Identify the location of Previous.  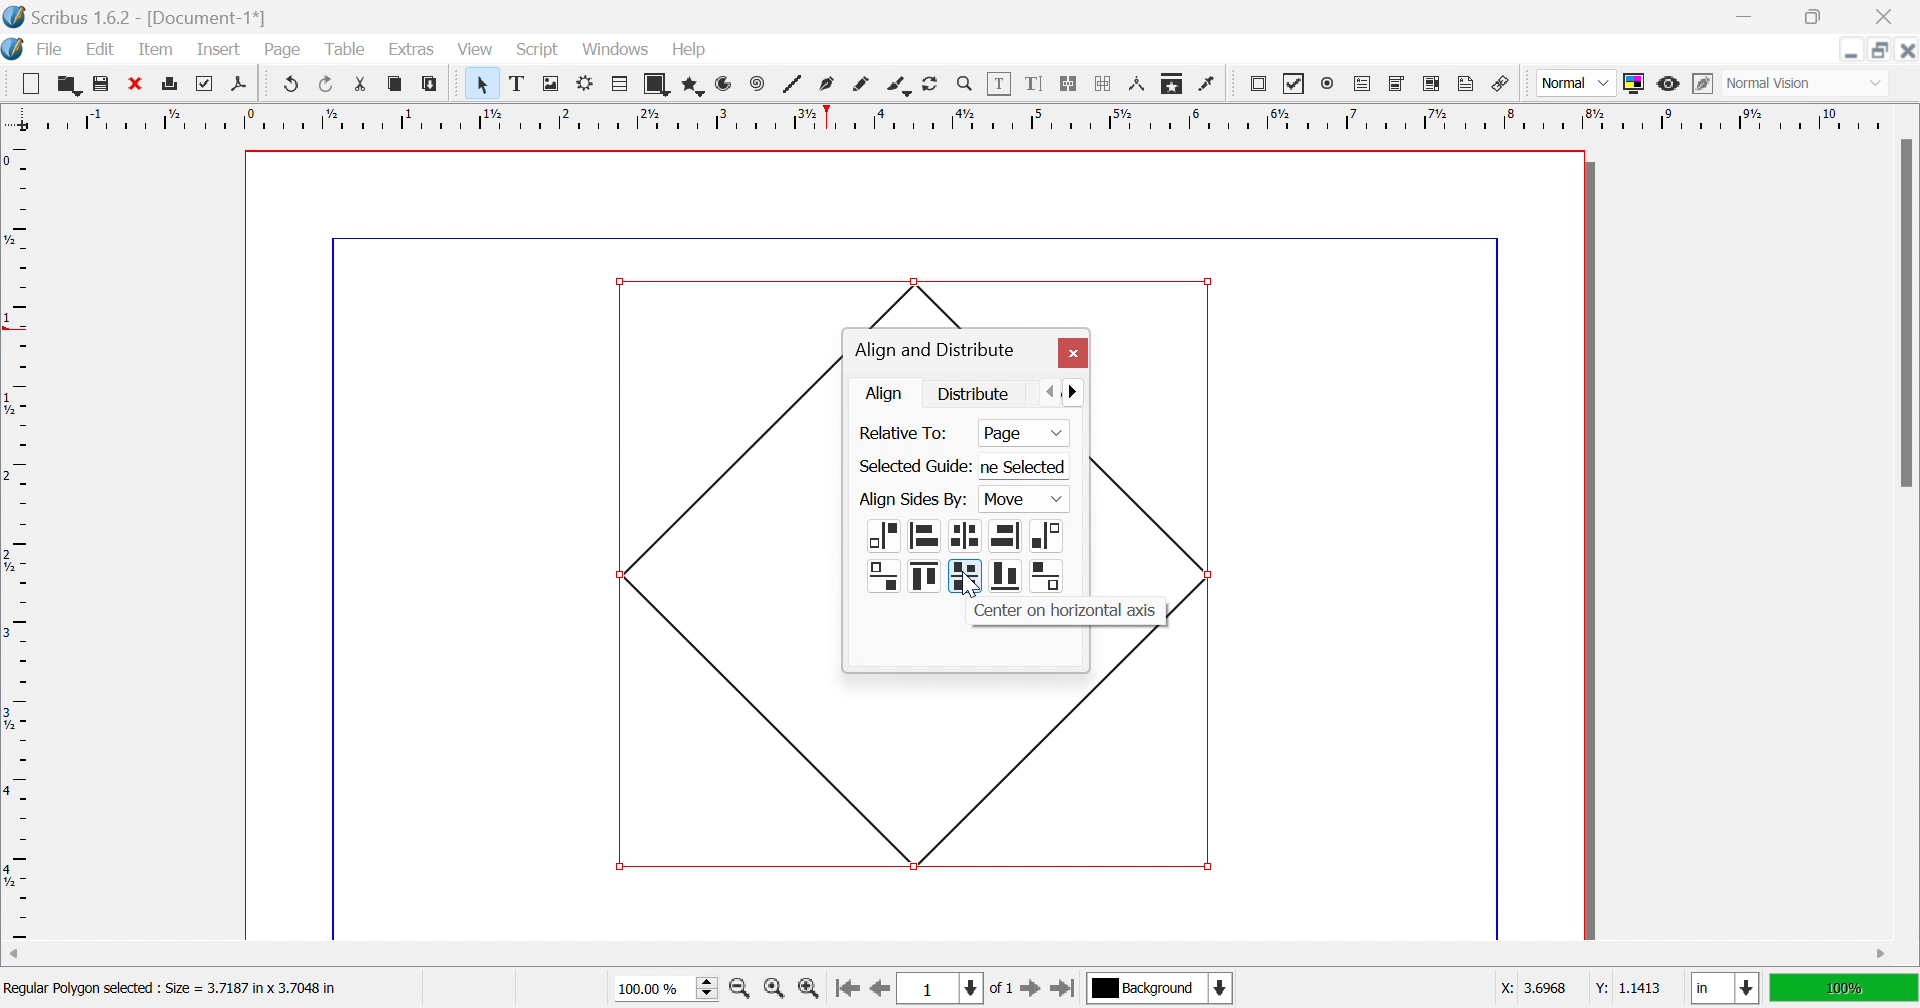
(1053, 390).